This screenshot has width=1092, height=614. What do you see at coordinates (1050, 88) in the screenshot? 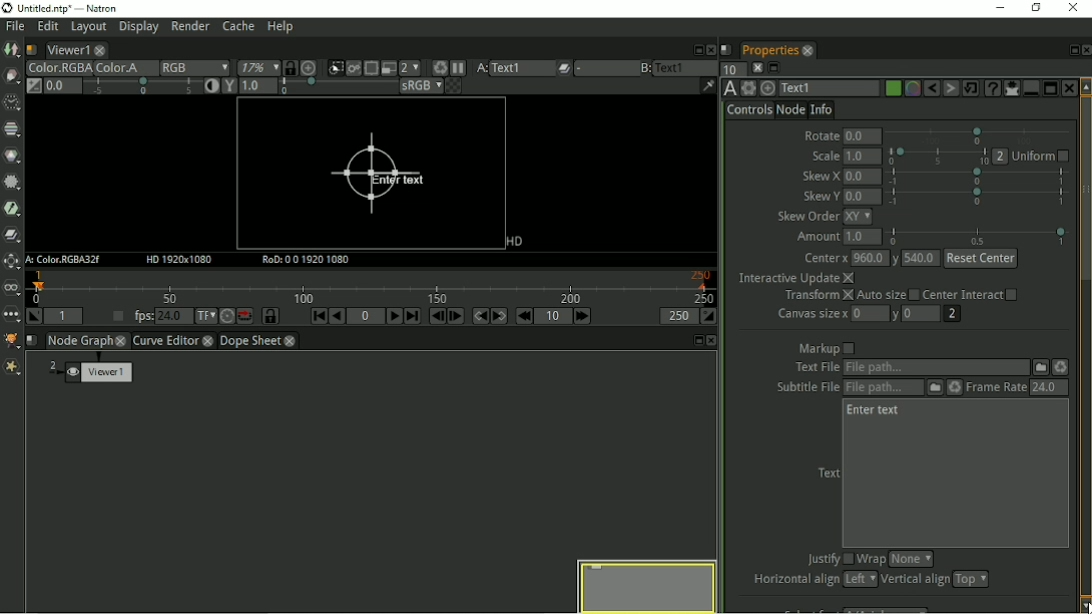
I see `Maximize` at bounding box center [1050, 88].